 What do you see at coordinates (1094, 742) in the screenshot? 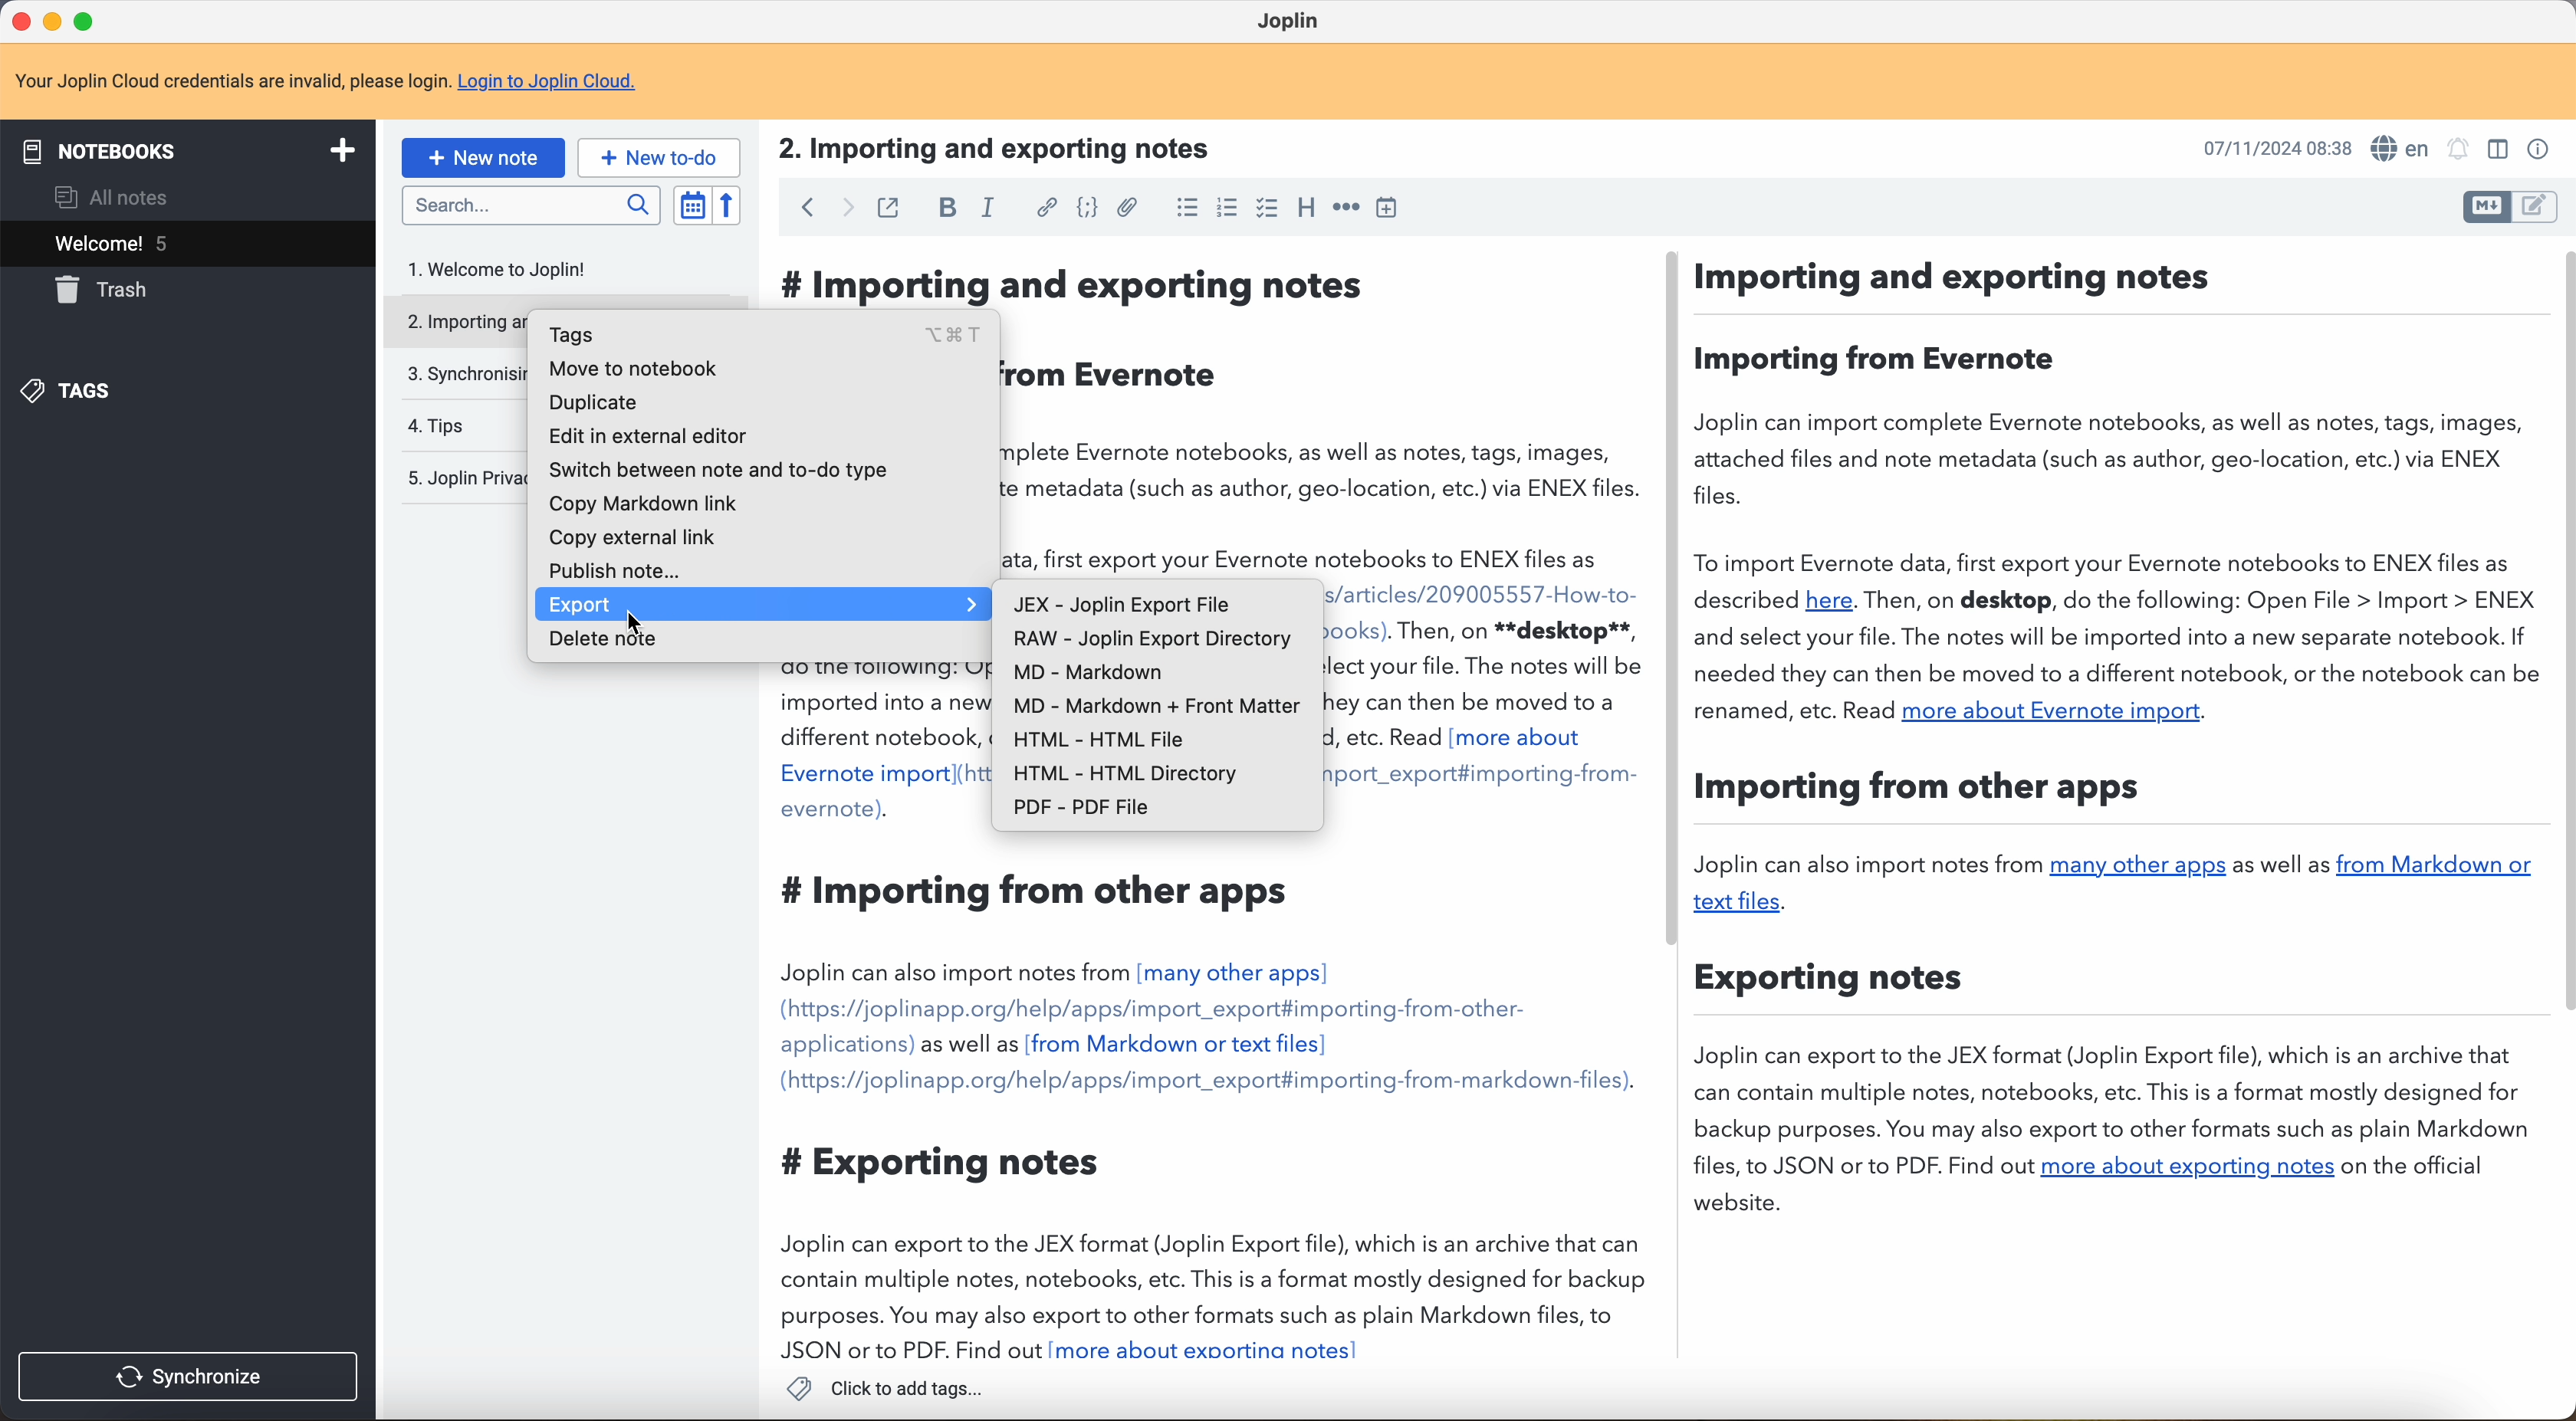
I see `HTML - HTML file` at bounding box center [1094, 742].